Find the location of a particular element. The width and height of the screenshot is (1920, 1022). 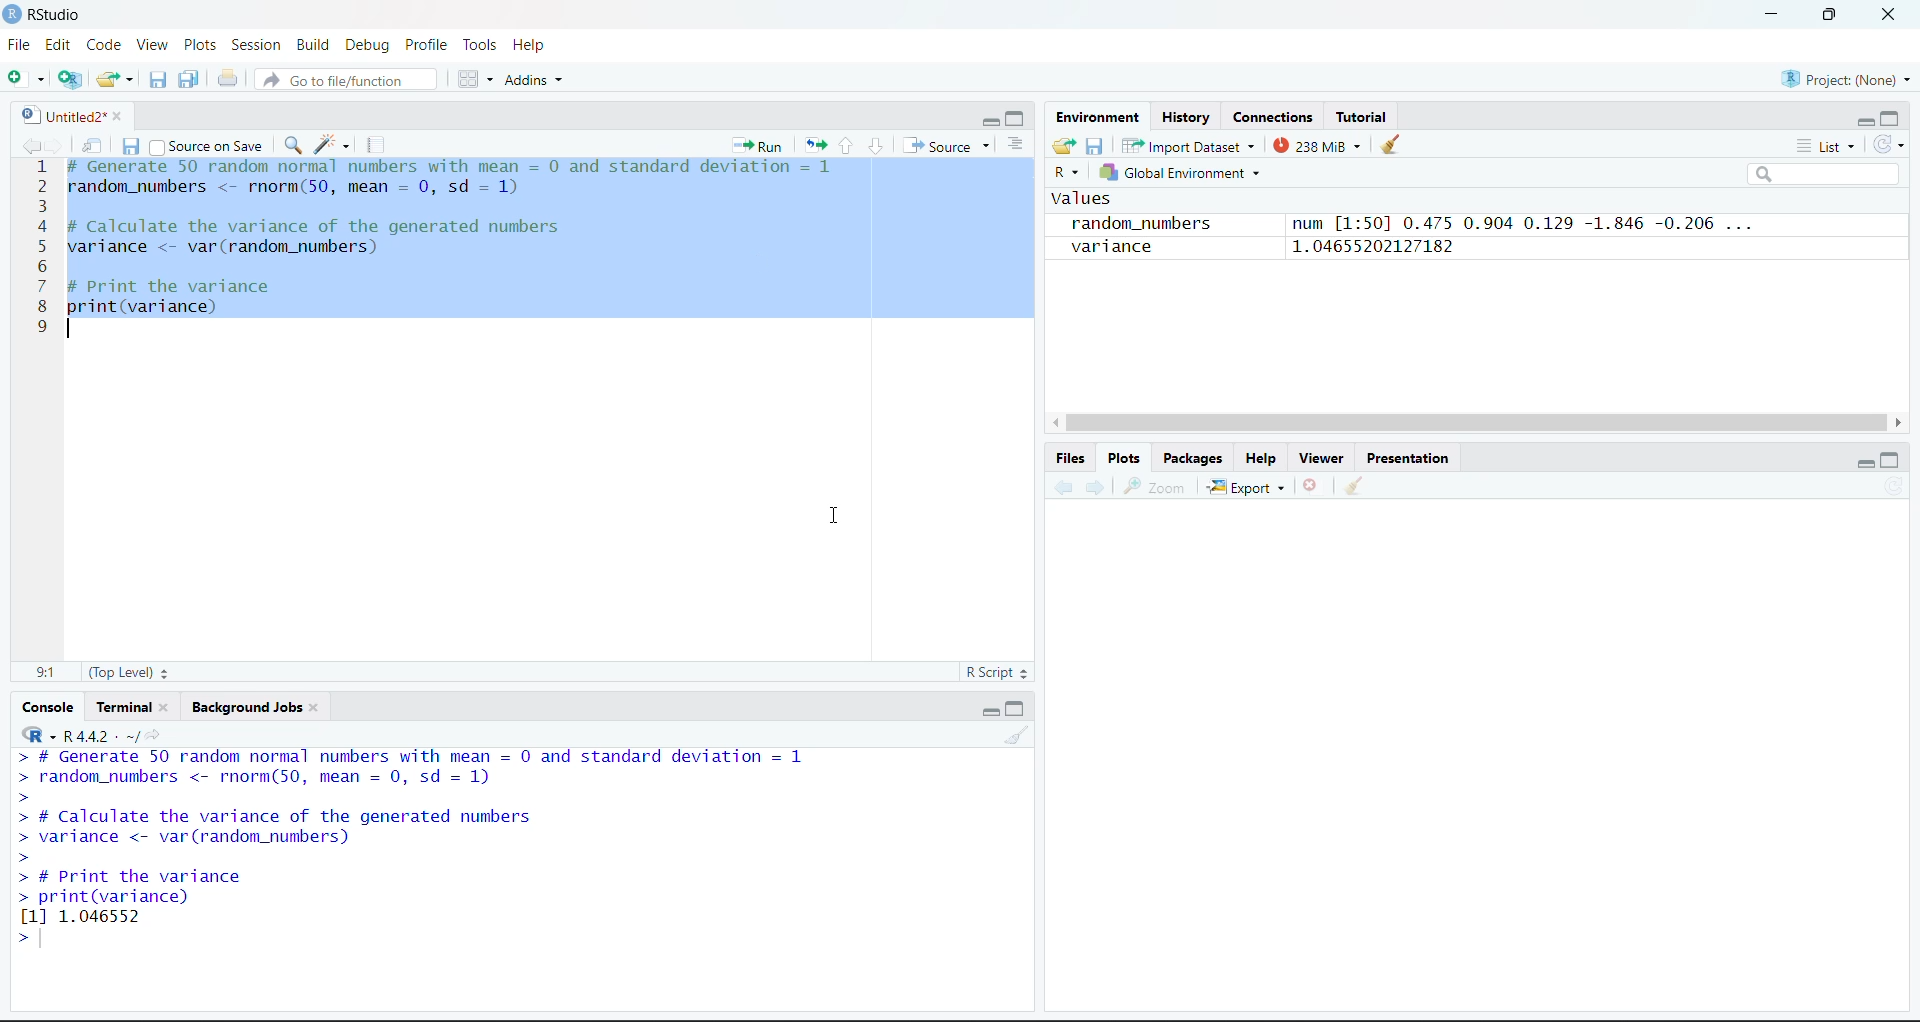

Build is located at coordinates (312, 44).